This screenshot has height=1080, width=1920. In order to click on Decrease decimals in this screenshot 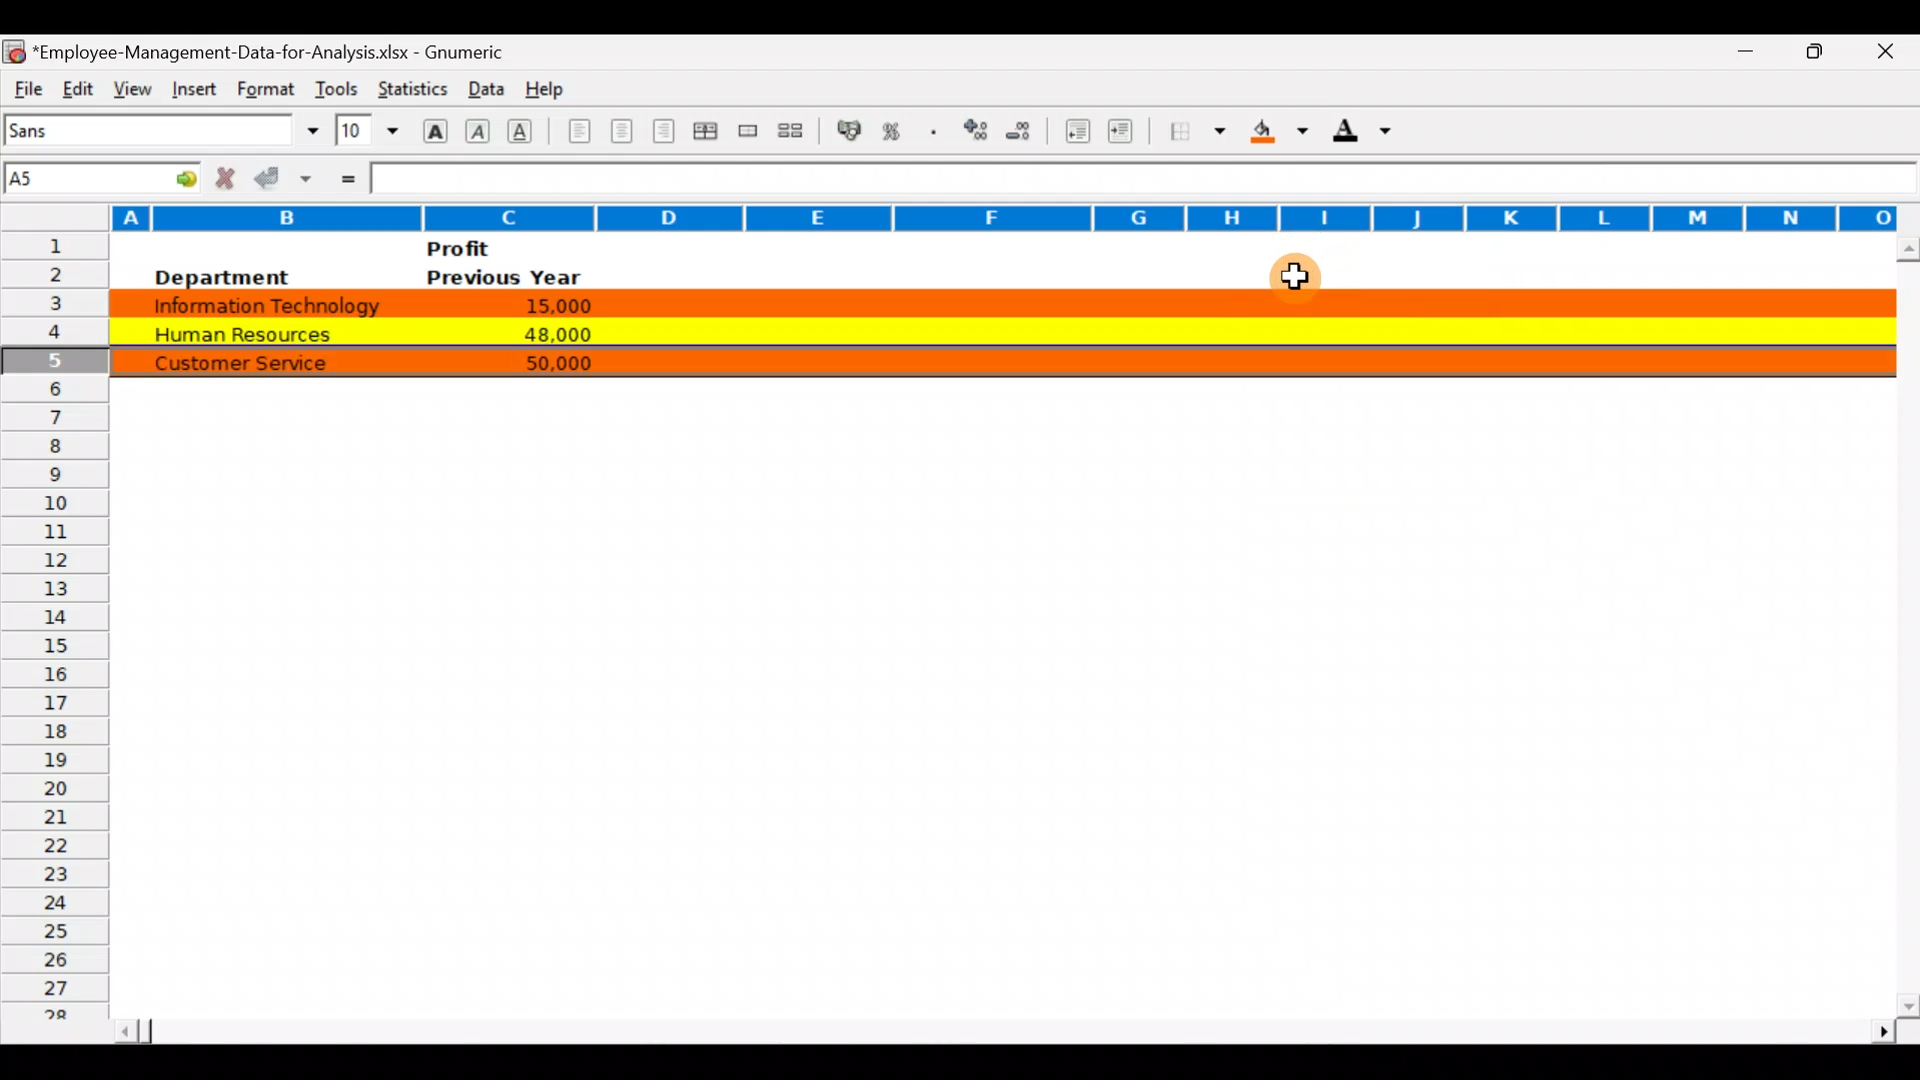, I will do `click(1027, 130)`.